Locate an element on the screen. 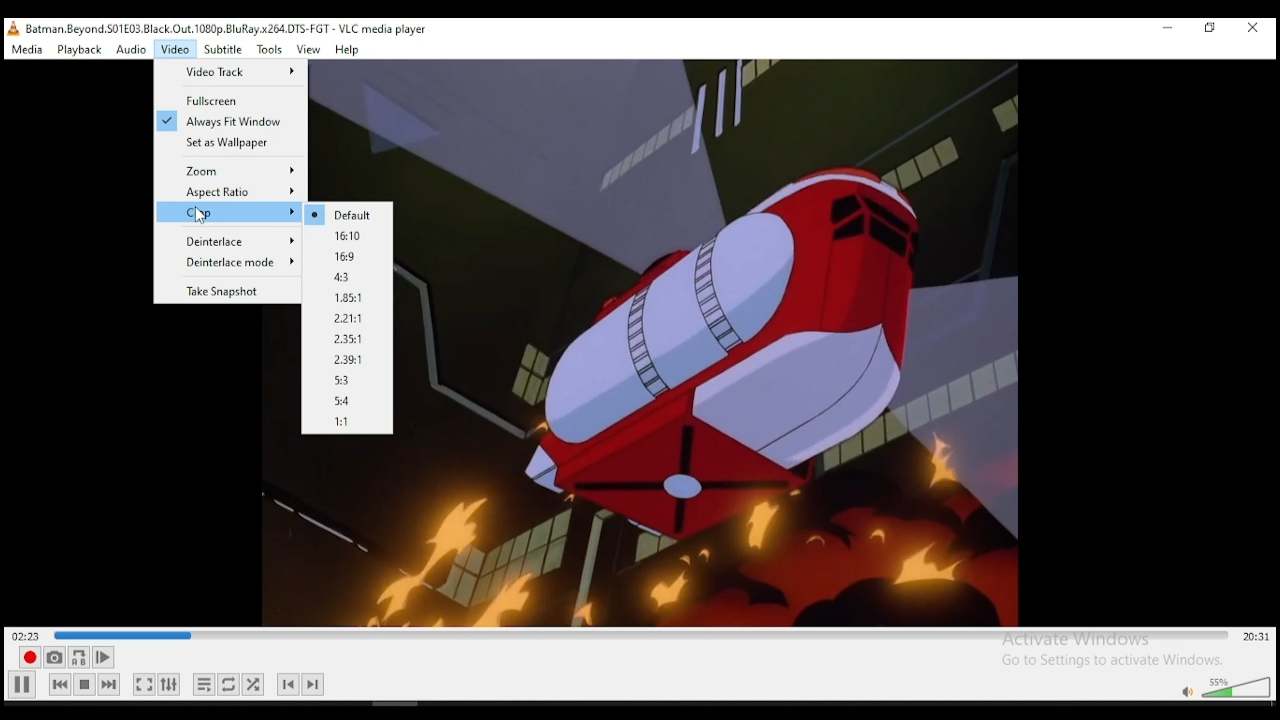  Crop is located at coordinates (230, 213).